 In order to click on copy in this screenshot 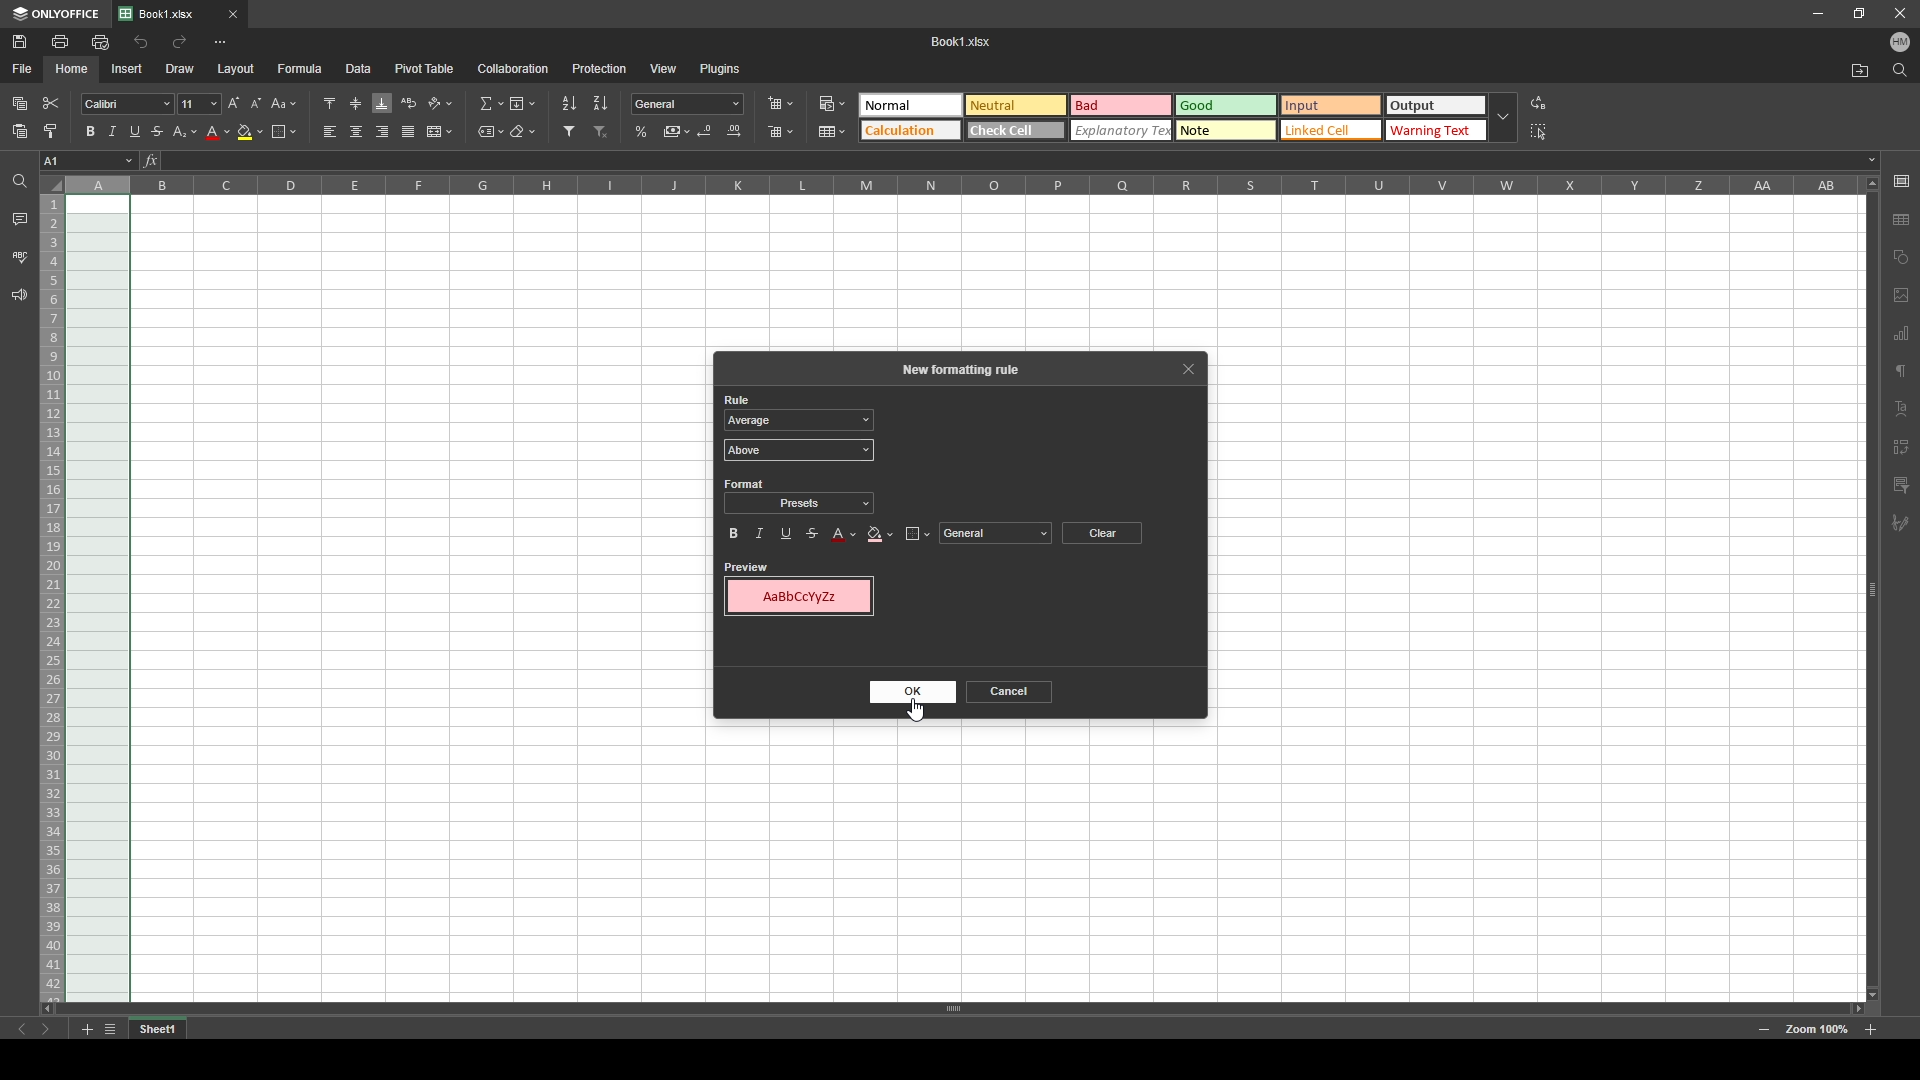, I will do `click(20, 103)`.